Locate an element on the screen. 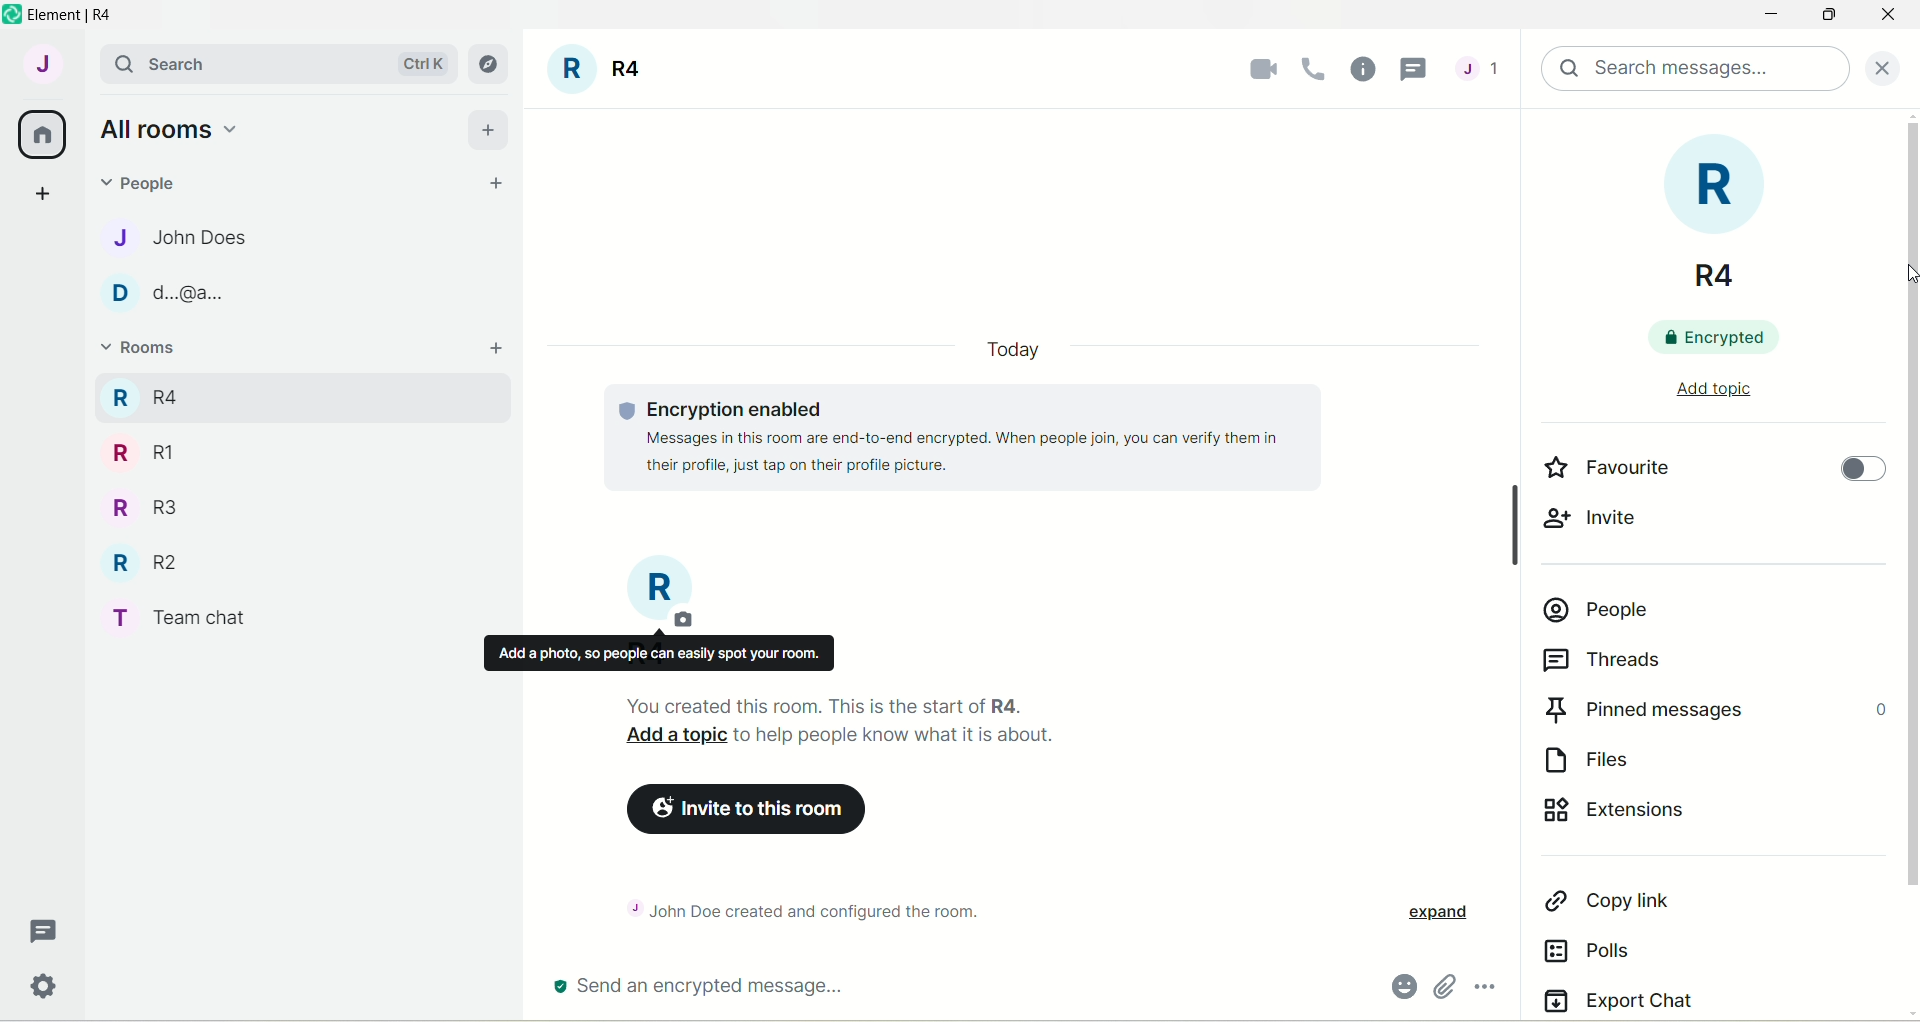  pinned messages is located at coordinates (1711, 710).